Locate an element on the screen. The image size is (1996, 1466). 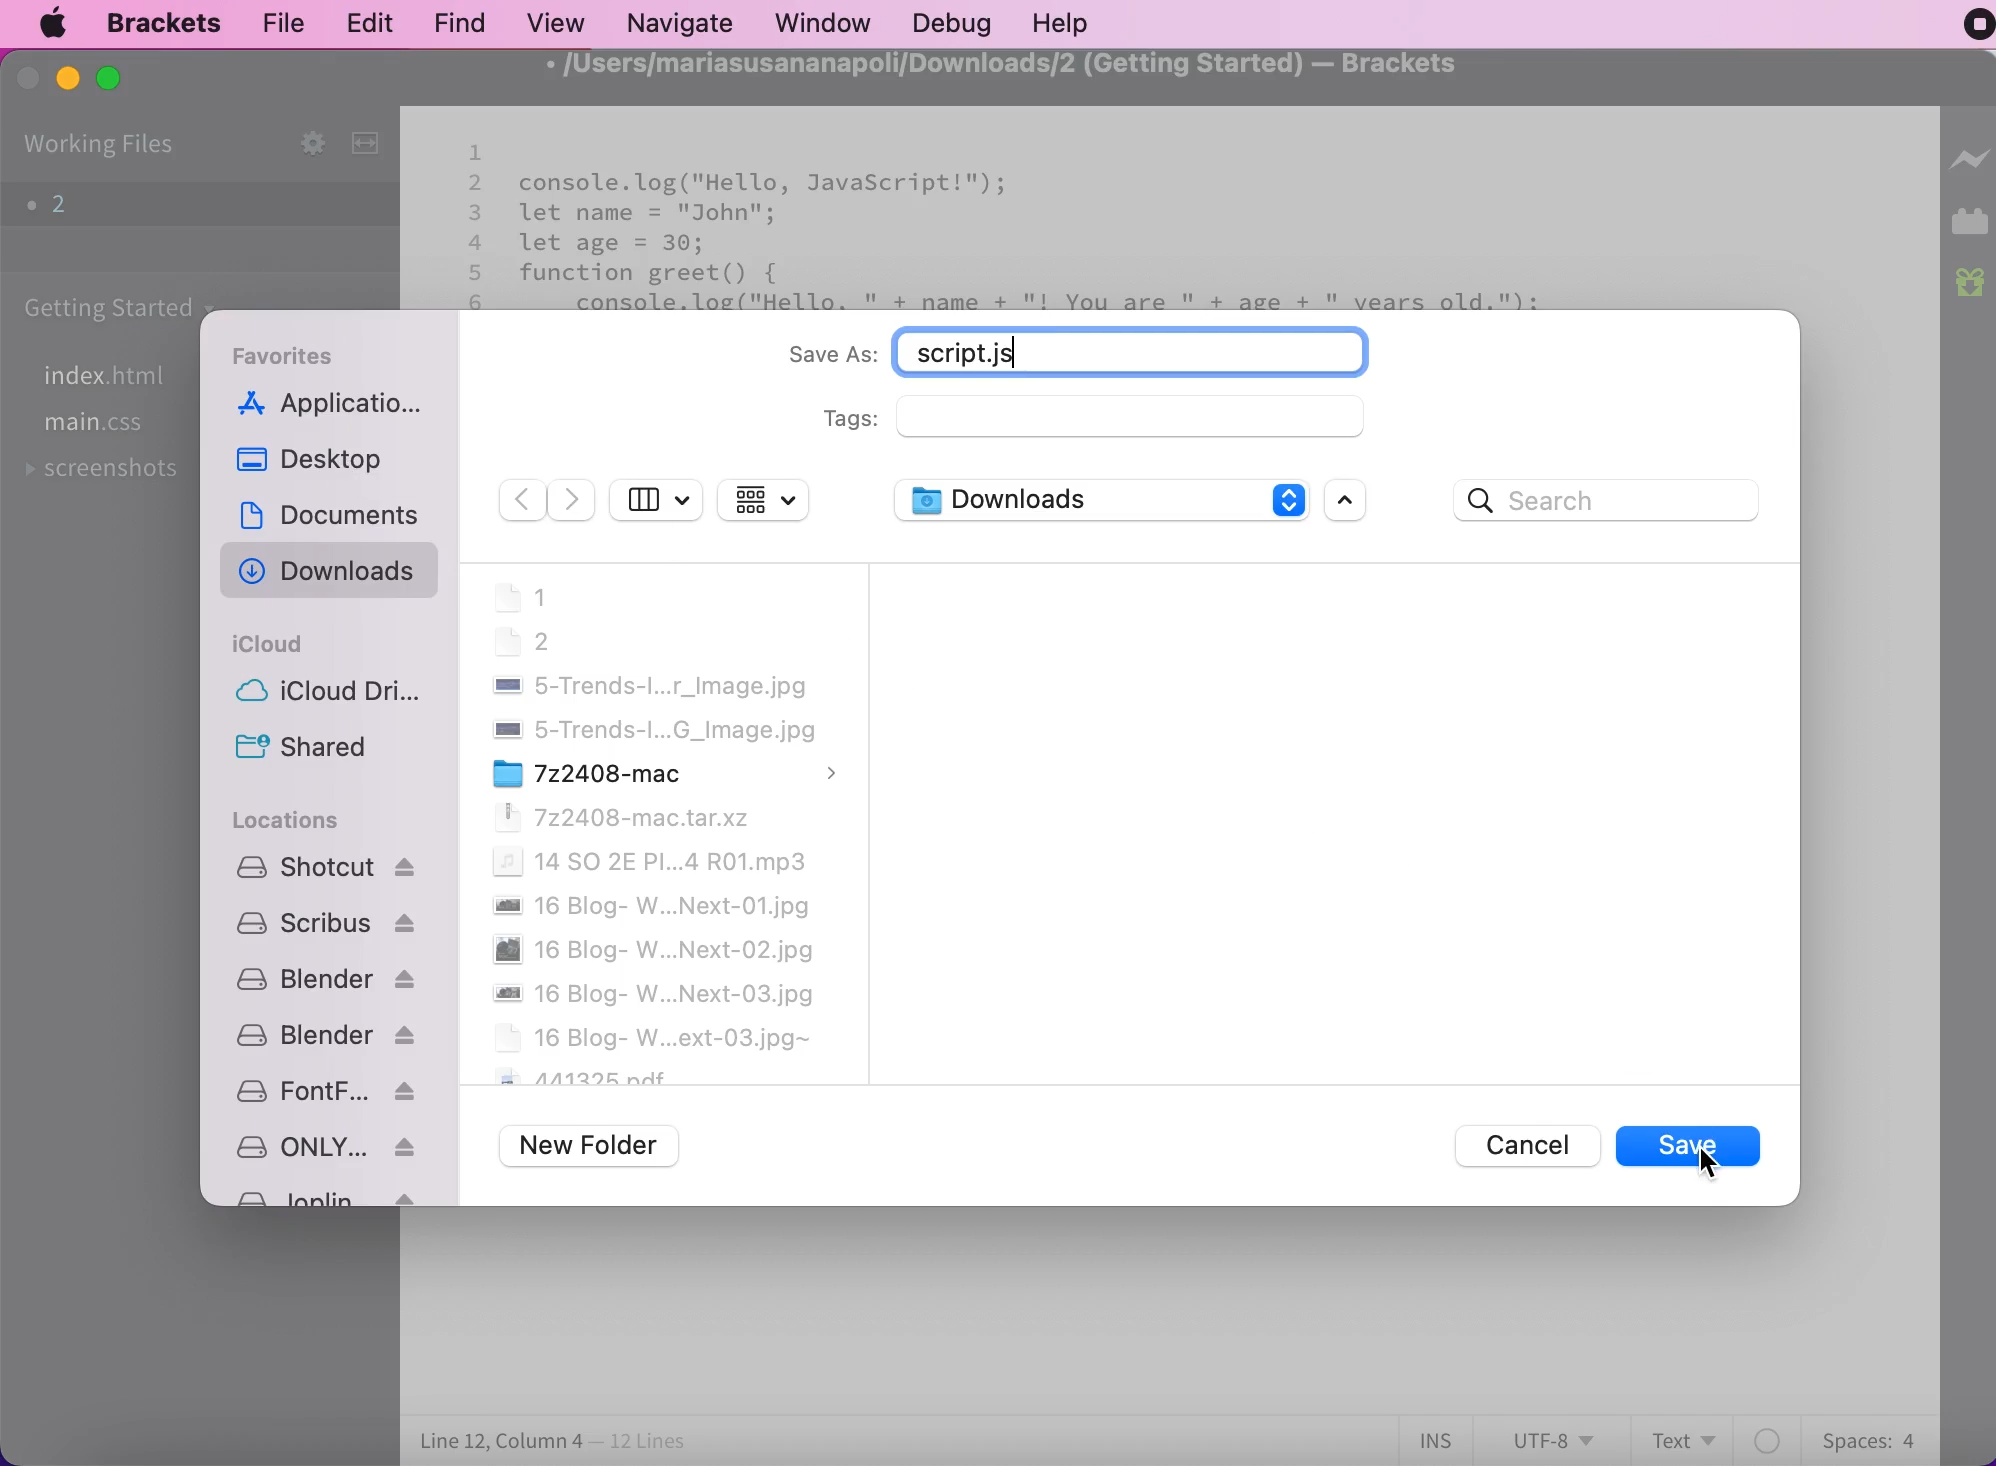
new folder is located at coordinates (594, 1147).